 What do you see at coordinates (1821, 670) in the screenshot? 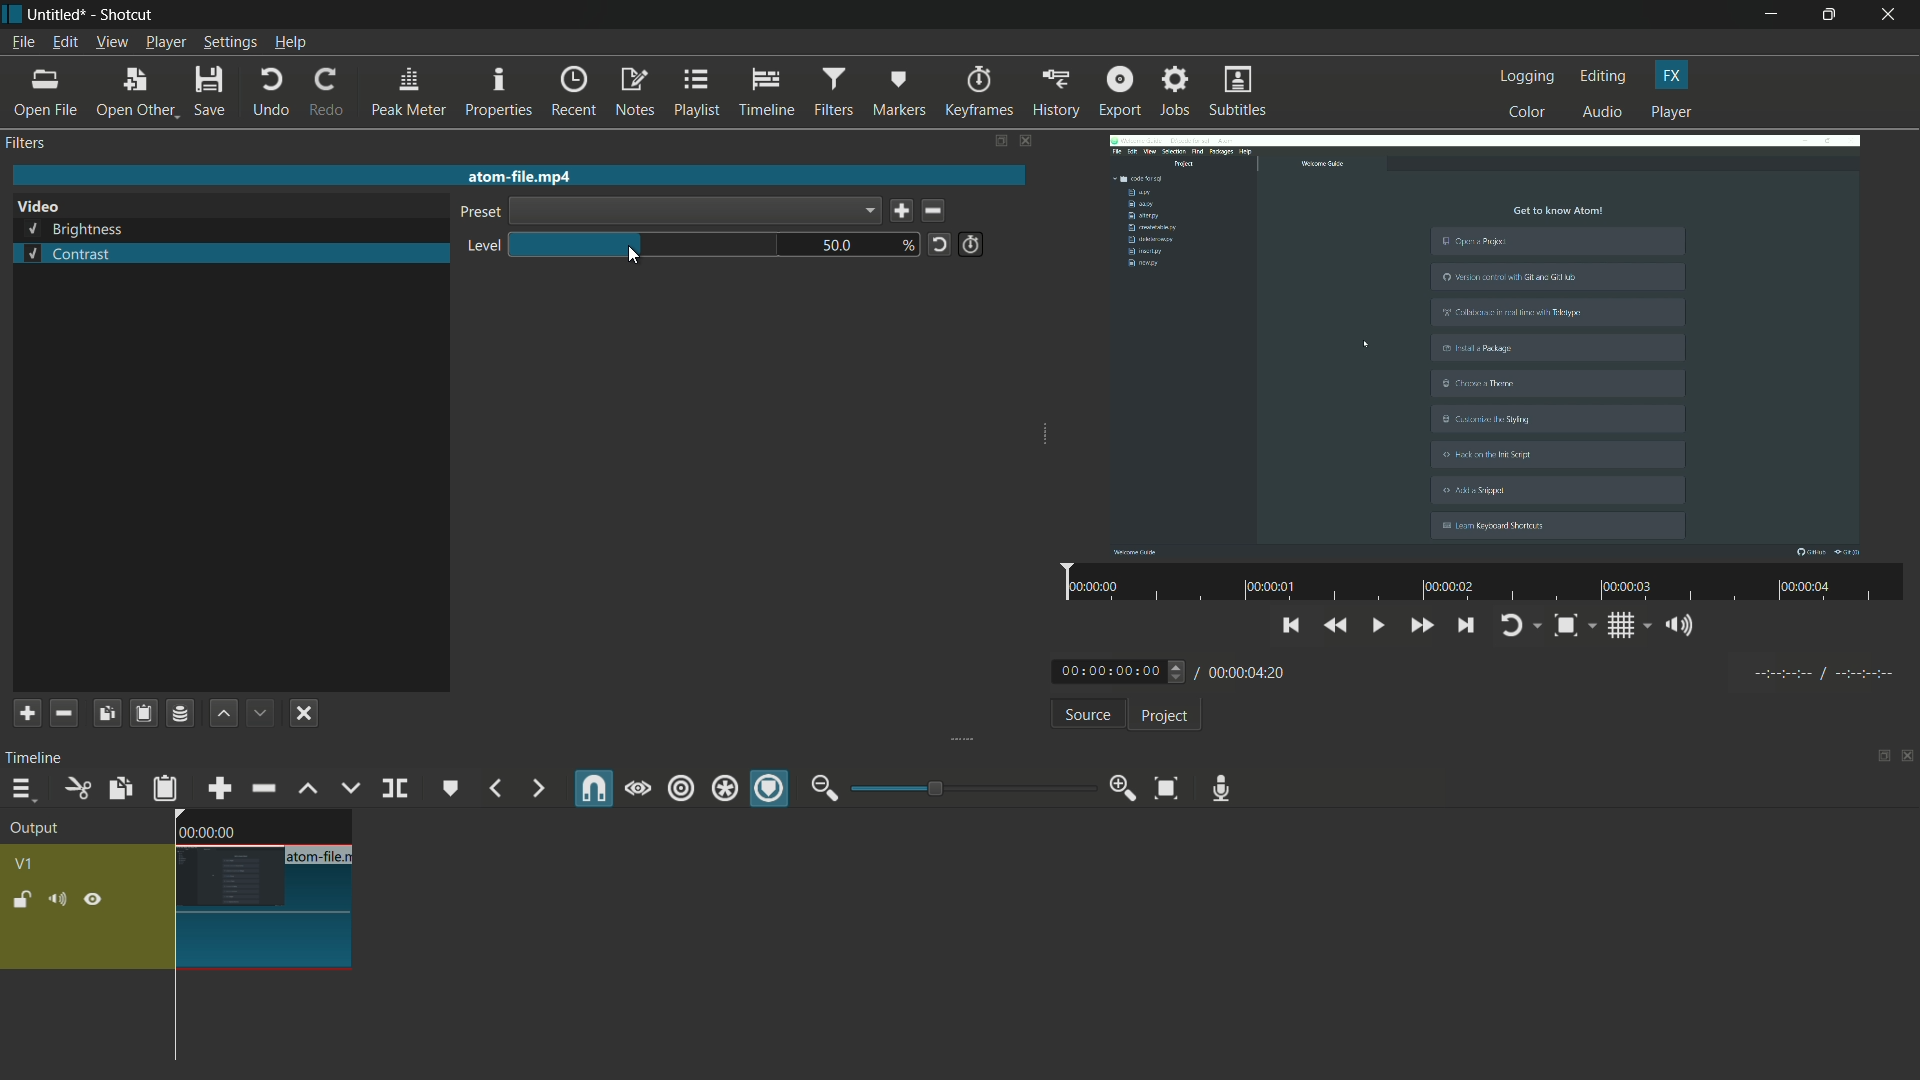
I see `timecodes` at bounding box center [1821, 670].